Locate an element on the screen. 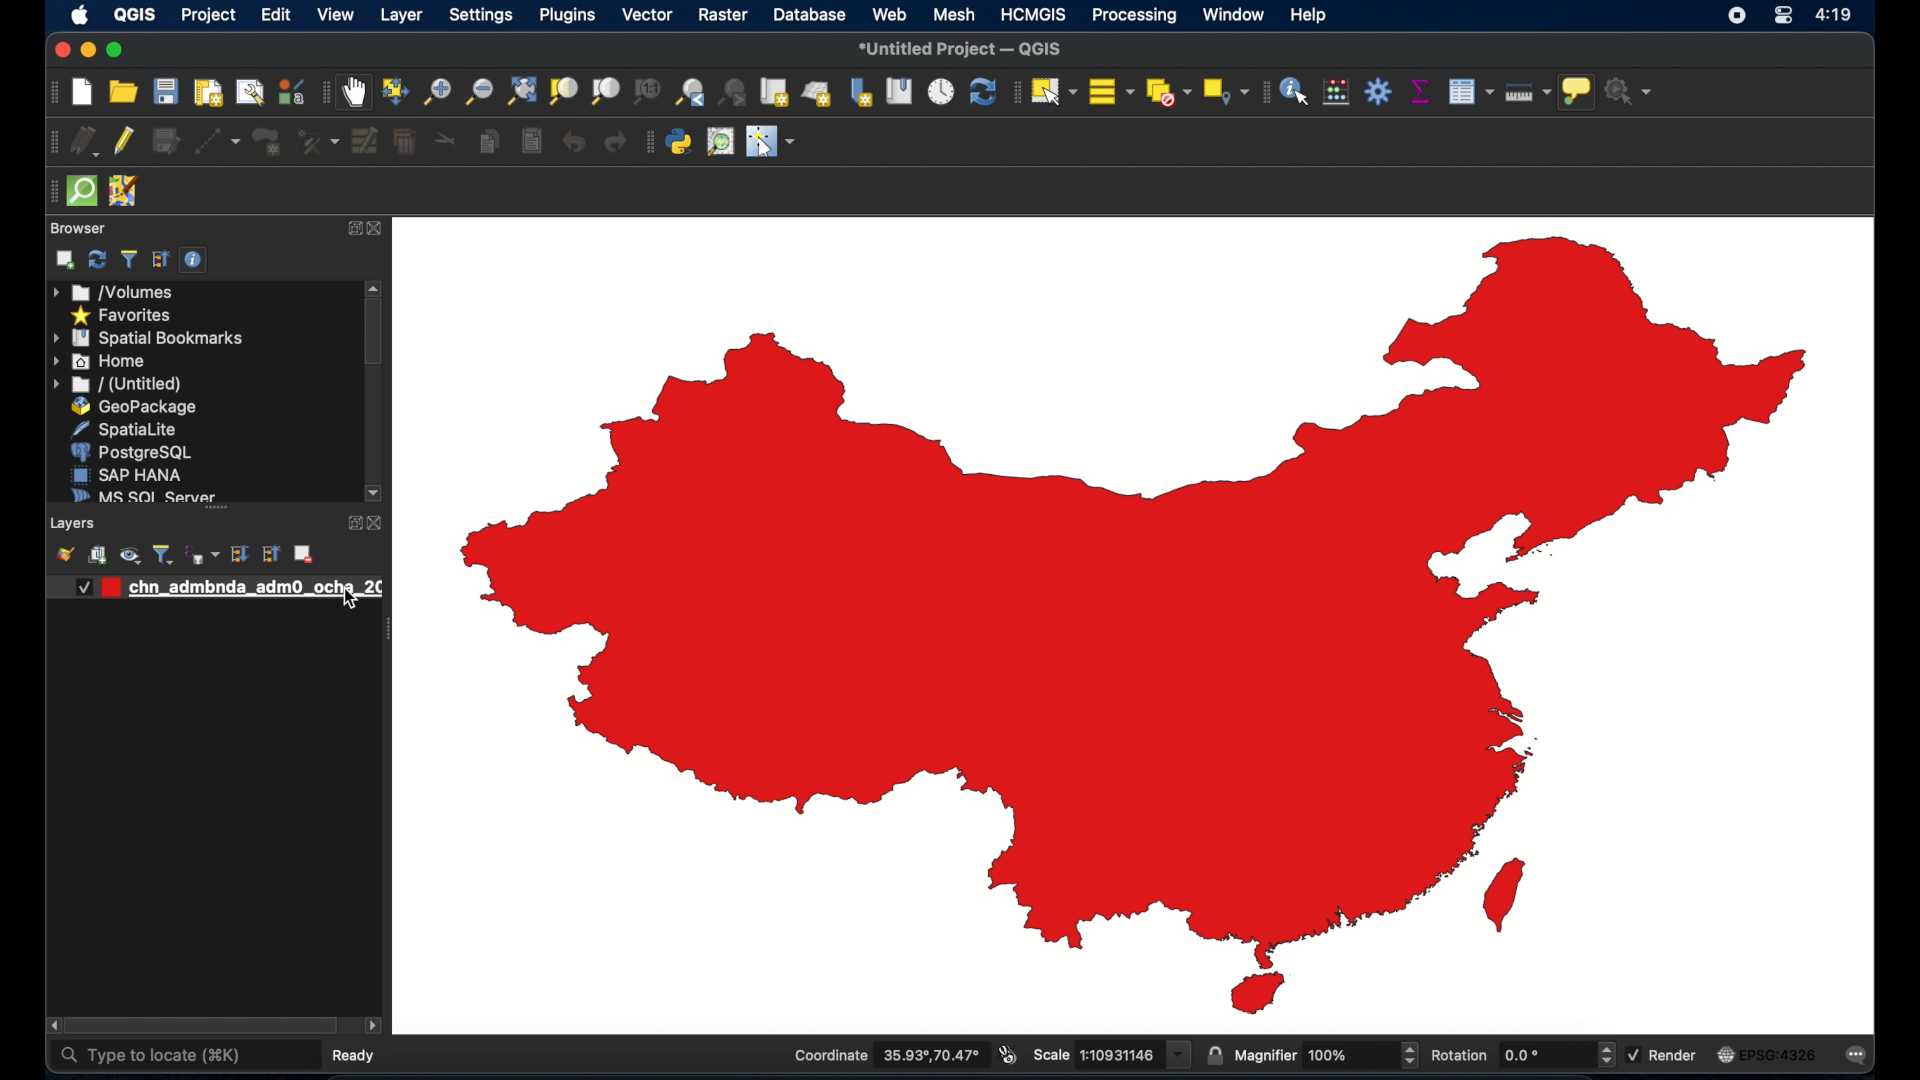  boundary map of china is located at coordinates (1137, 625).